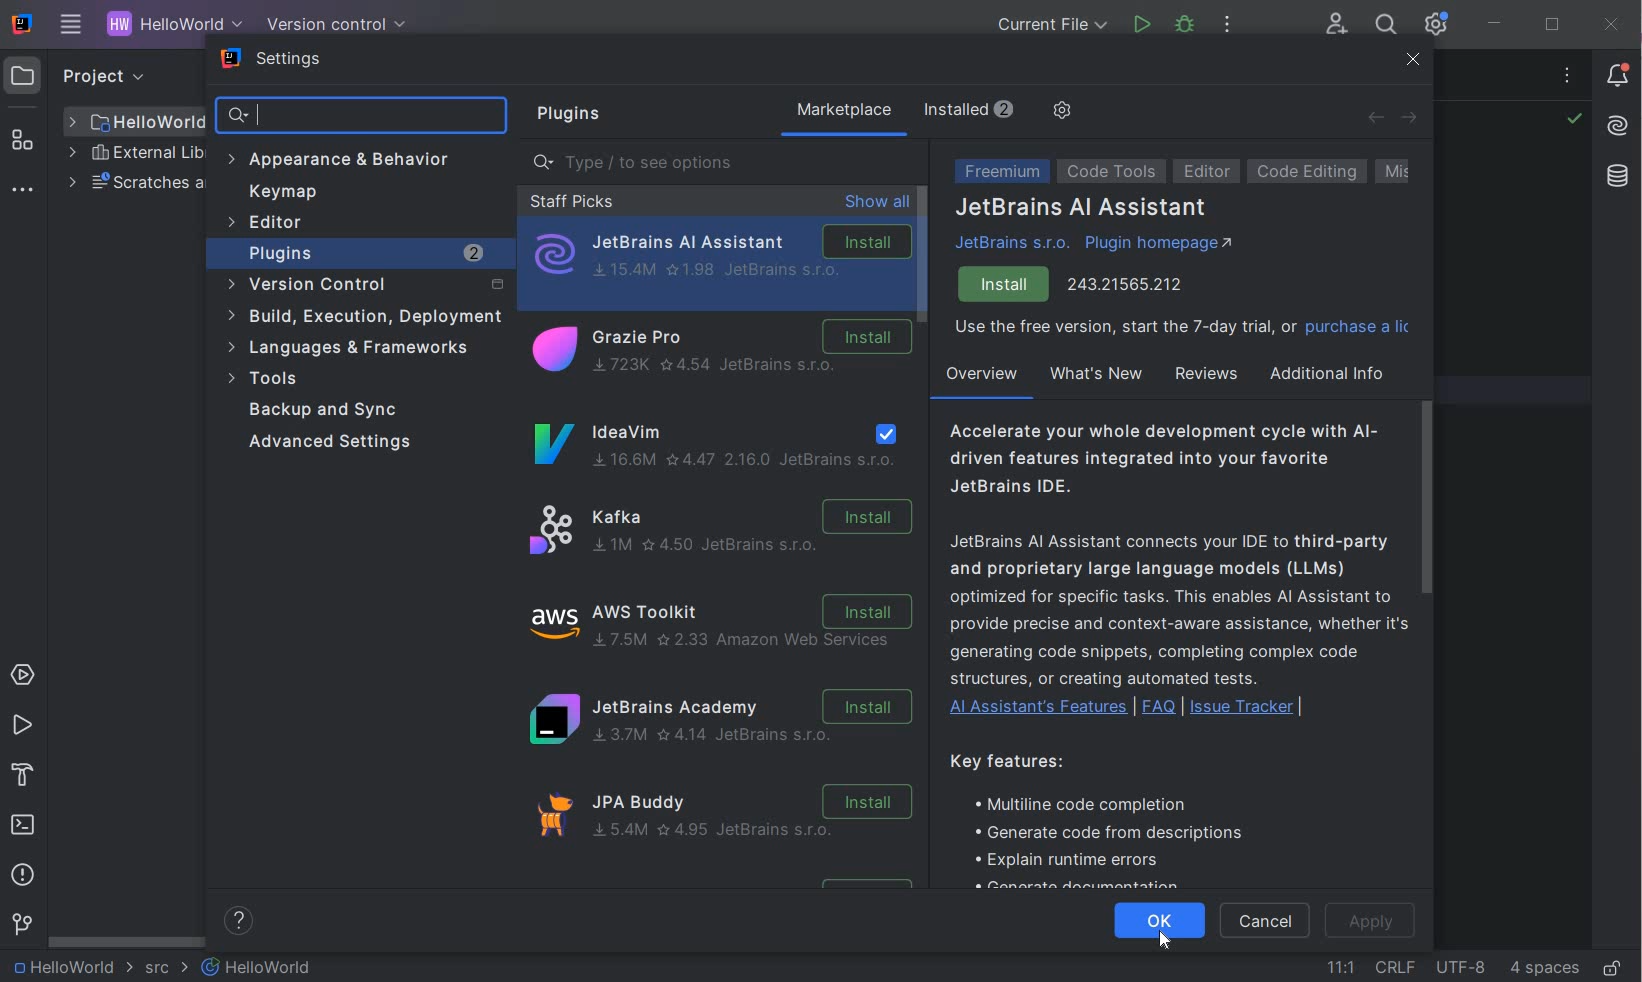  Describe the element at coordinates (1617, 126) in the screenshot. I see `AI Assistant` at that location.